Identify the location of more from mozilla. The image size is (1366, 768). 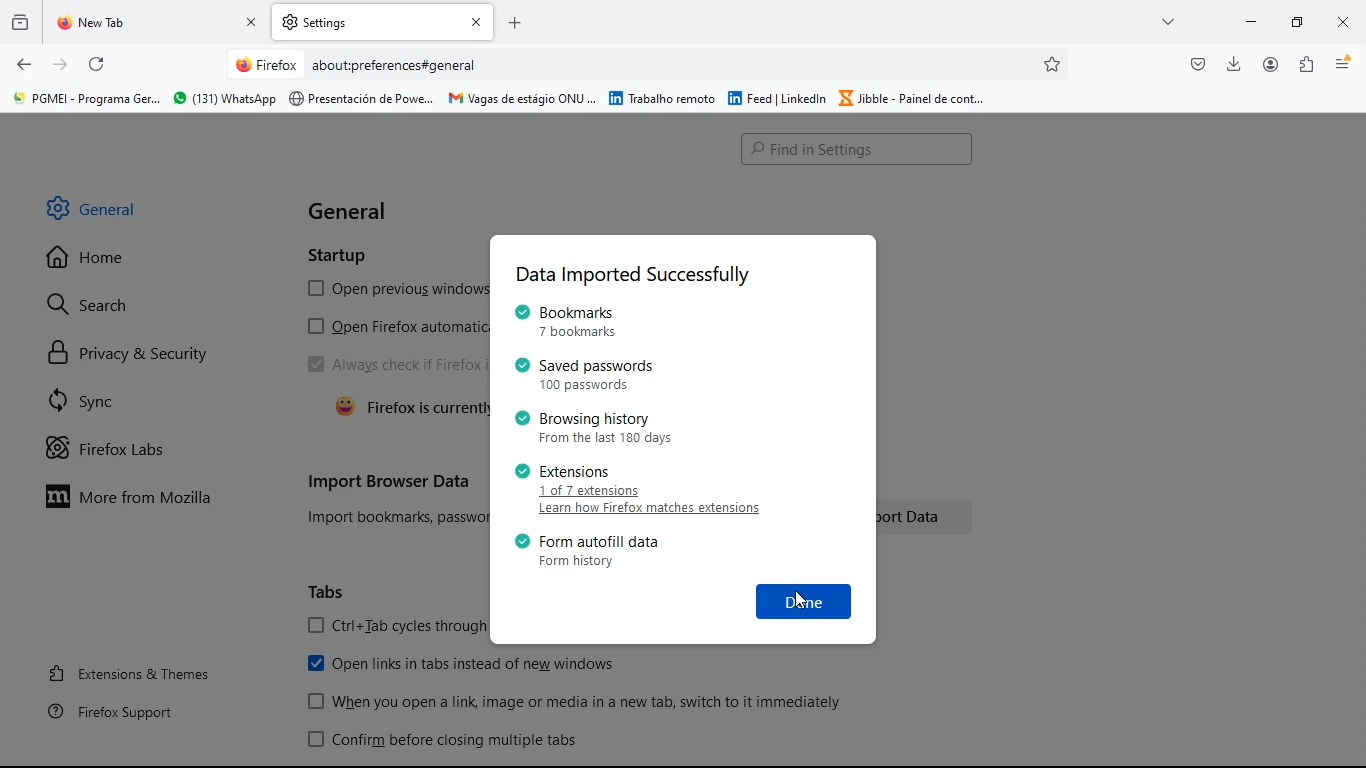
(143, 495).